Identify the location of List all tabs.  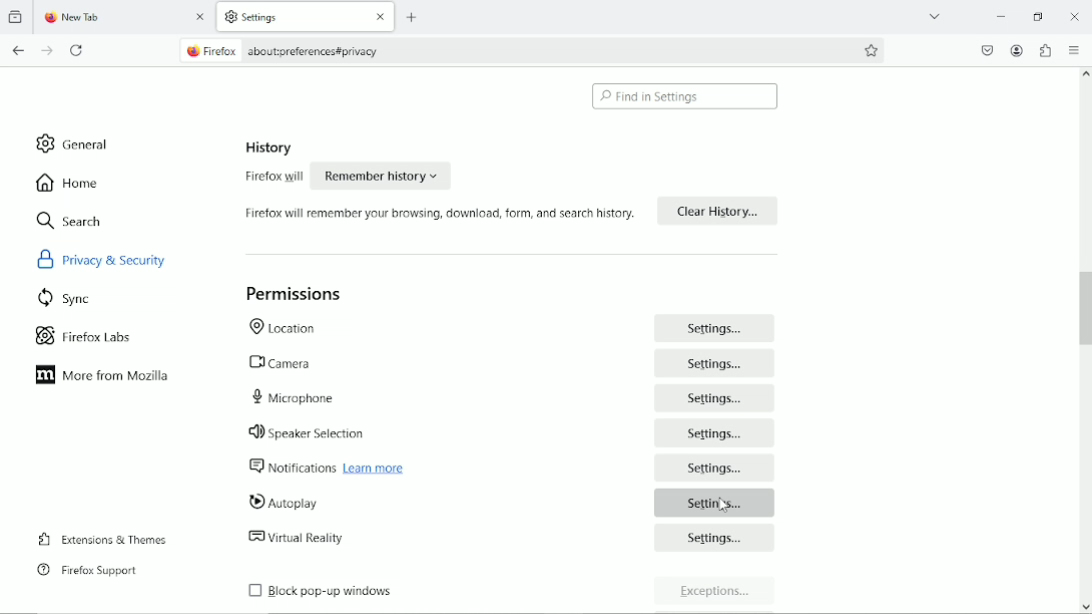
(934, 15).